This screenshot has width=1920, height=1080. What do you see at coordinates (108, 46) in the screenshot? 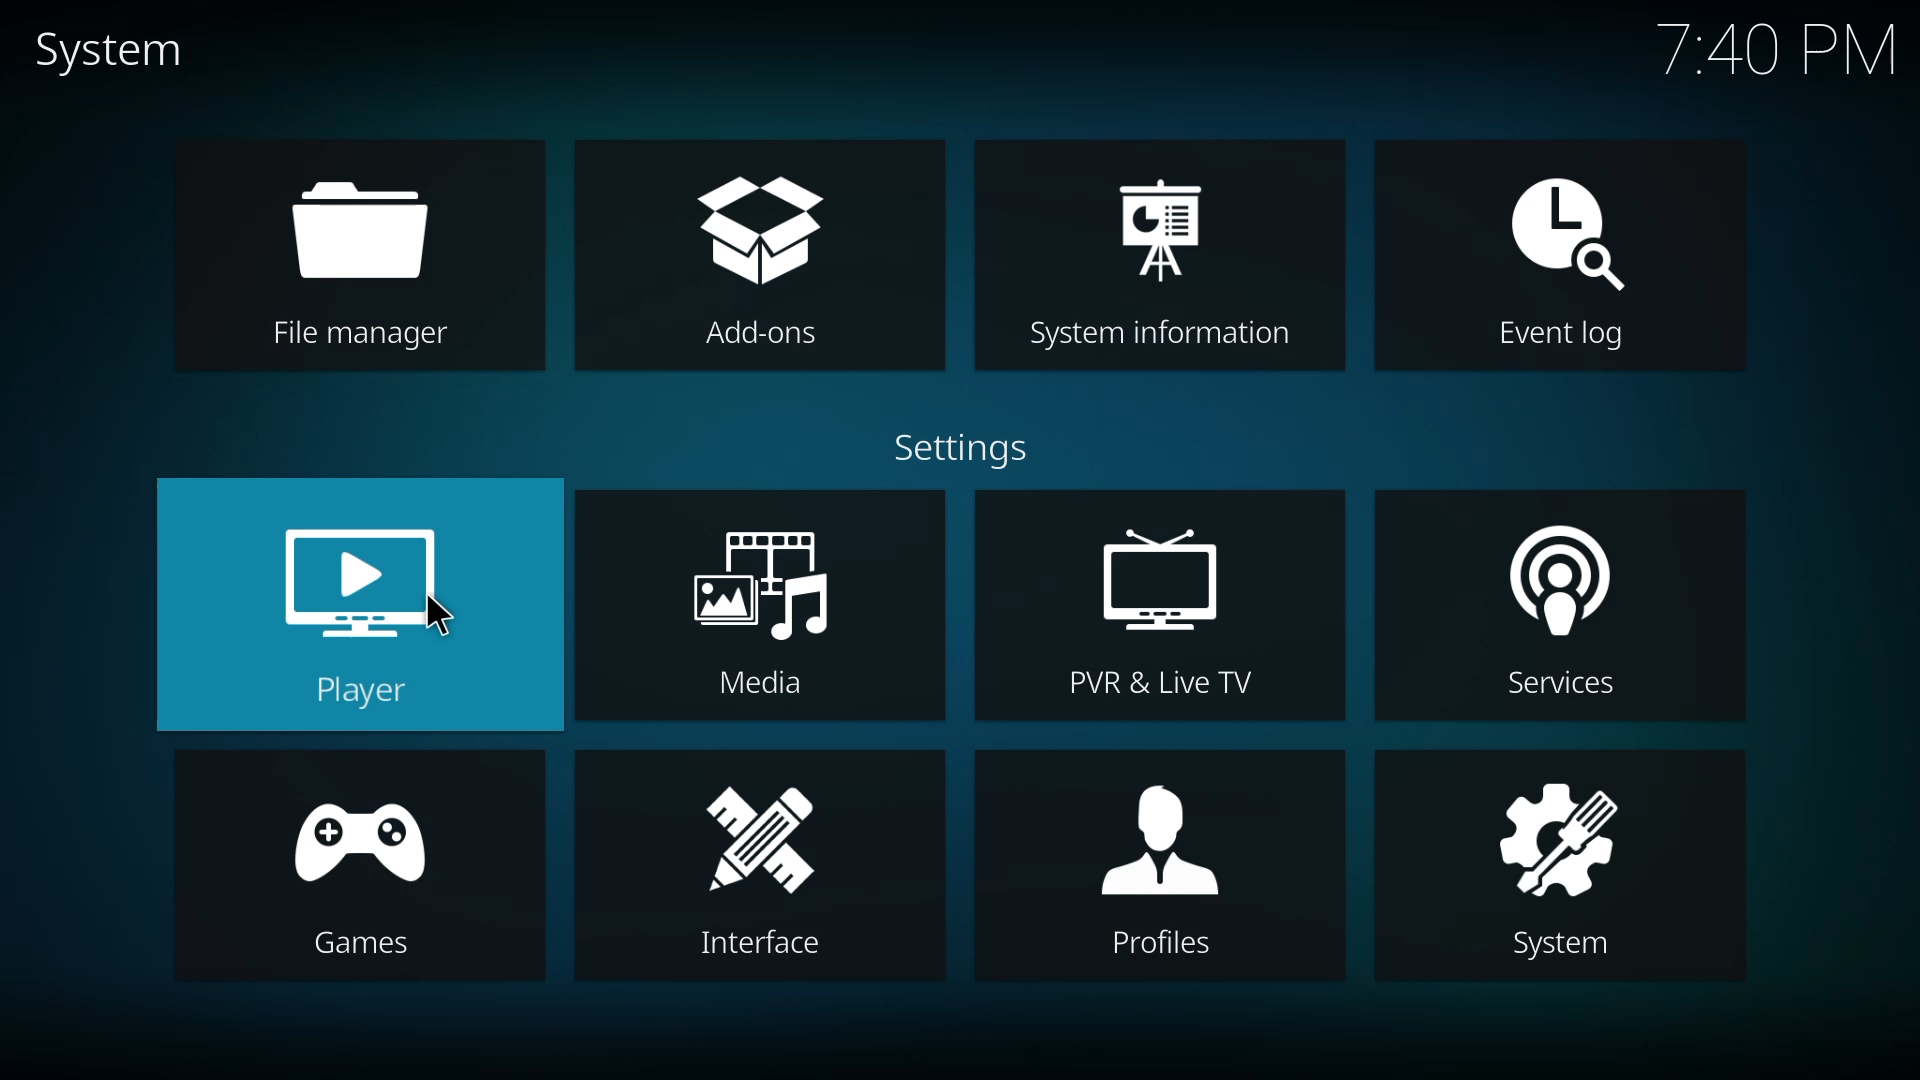
I see `system` at bounding box center [108, 46].